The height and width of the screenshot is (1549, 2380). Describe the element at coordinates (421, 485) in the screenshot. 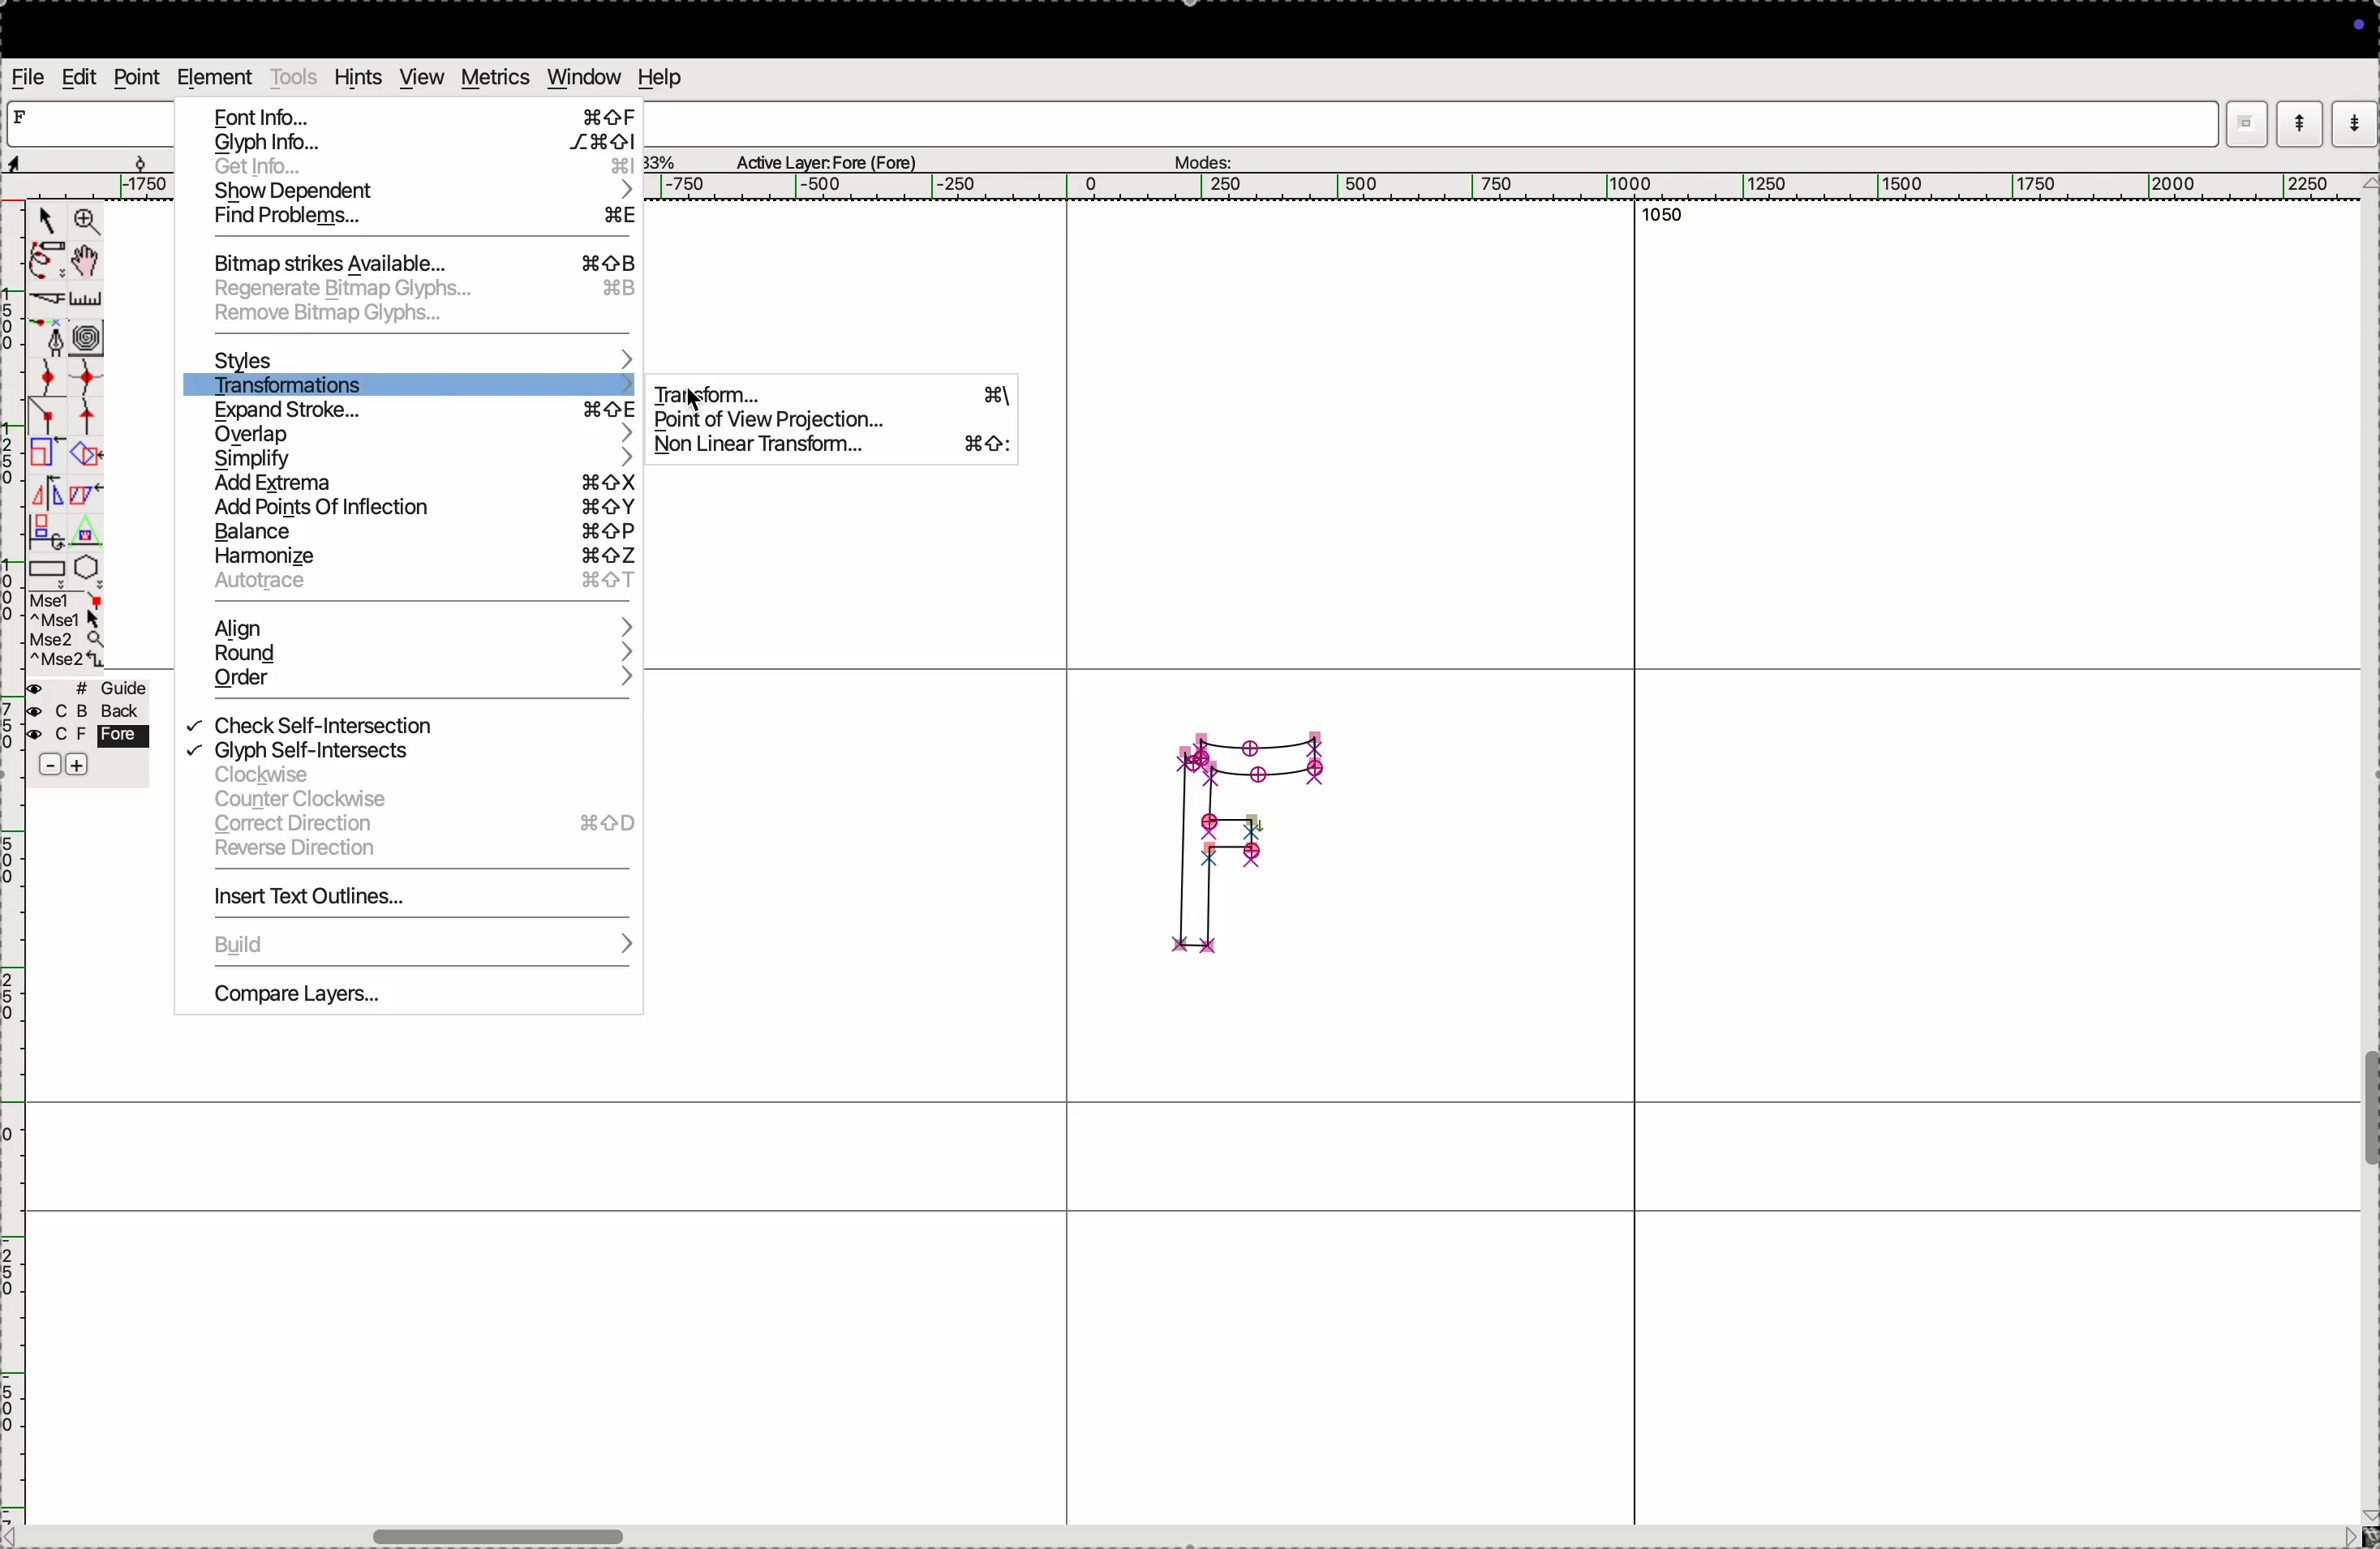

I see `add extrema` at that location.